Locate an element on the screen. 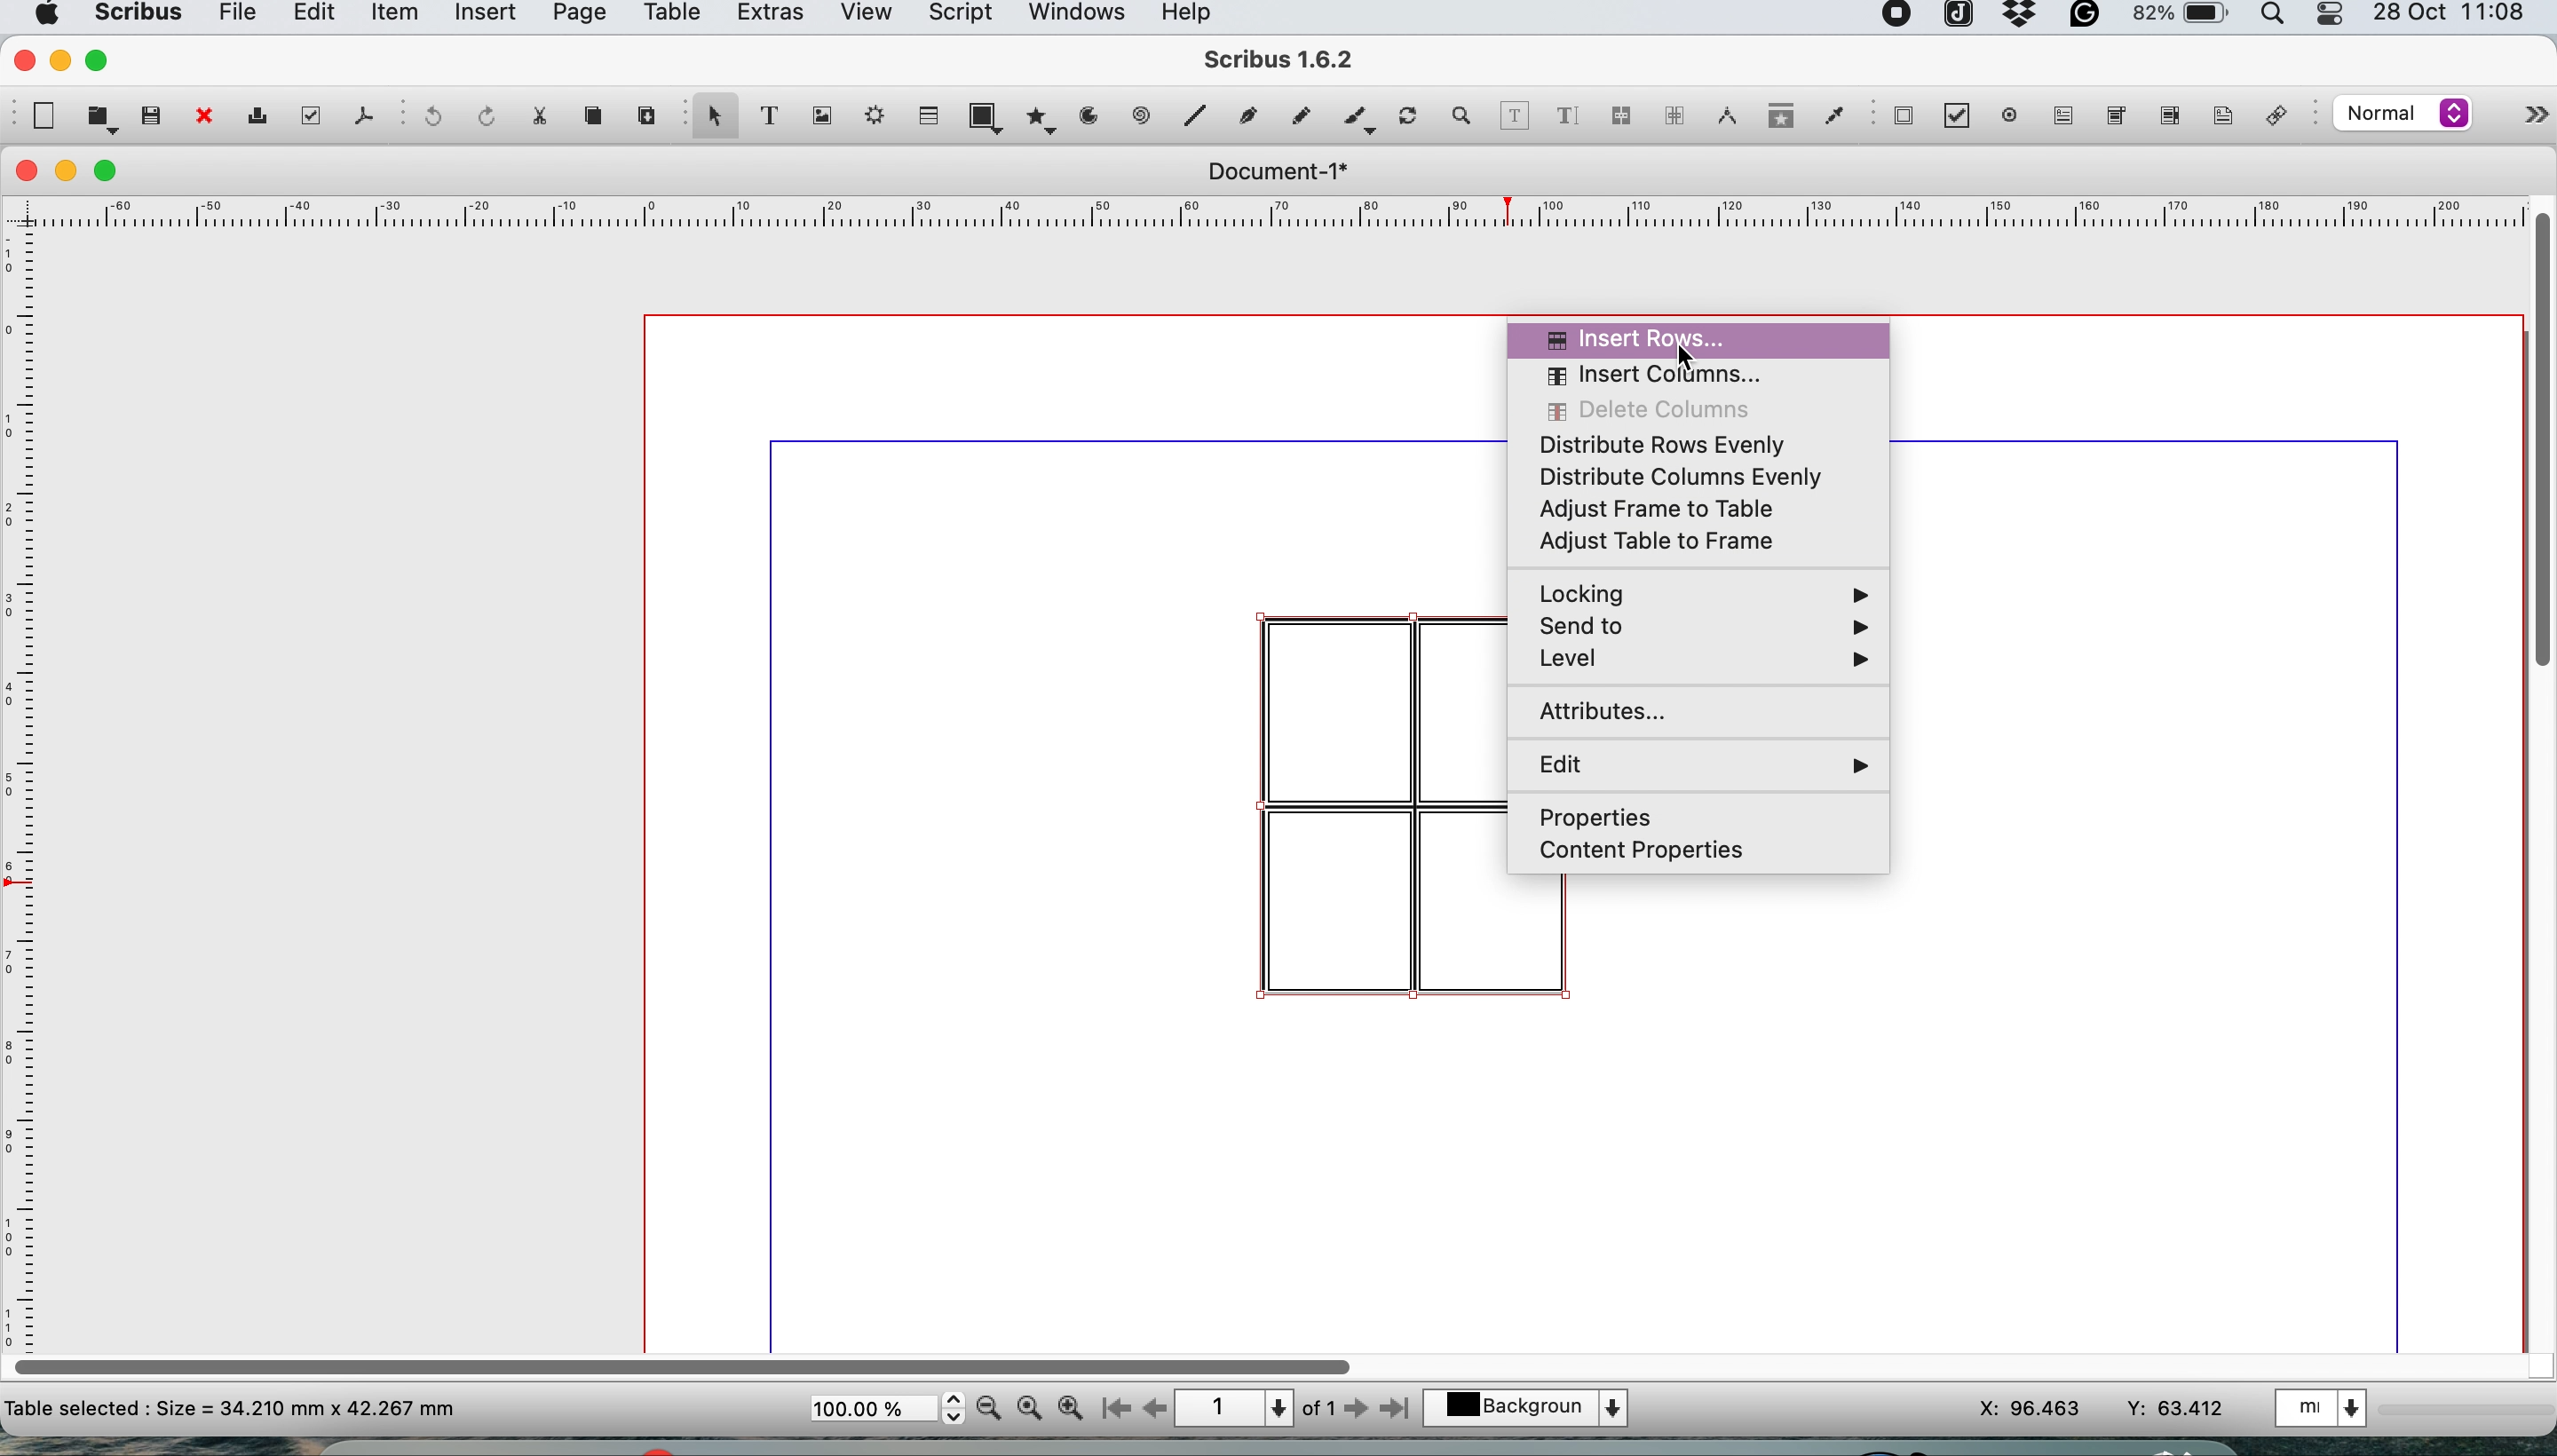 The width and height of the screenshot is (2557, 1456). properties is located at coordinates (1602, 818).